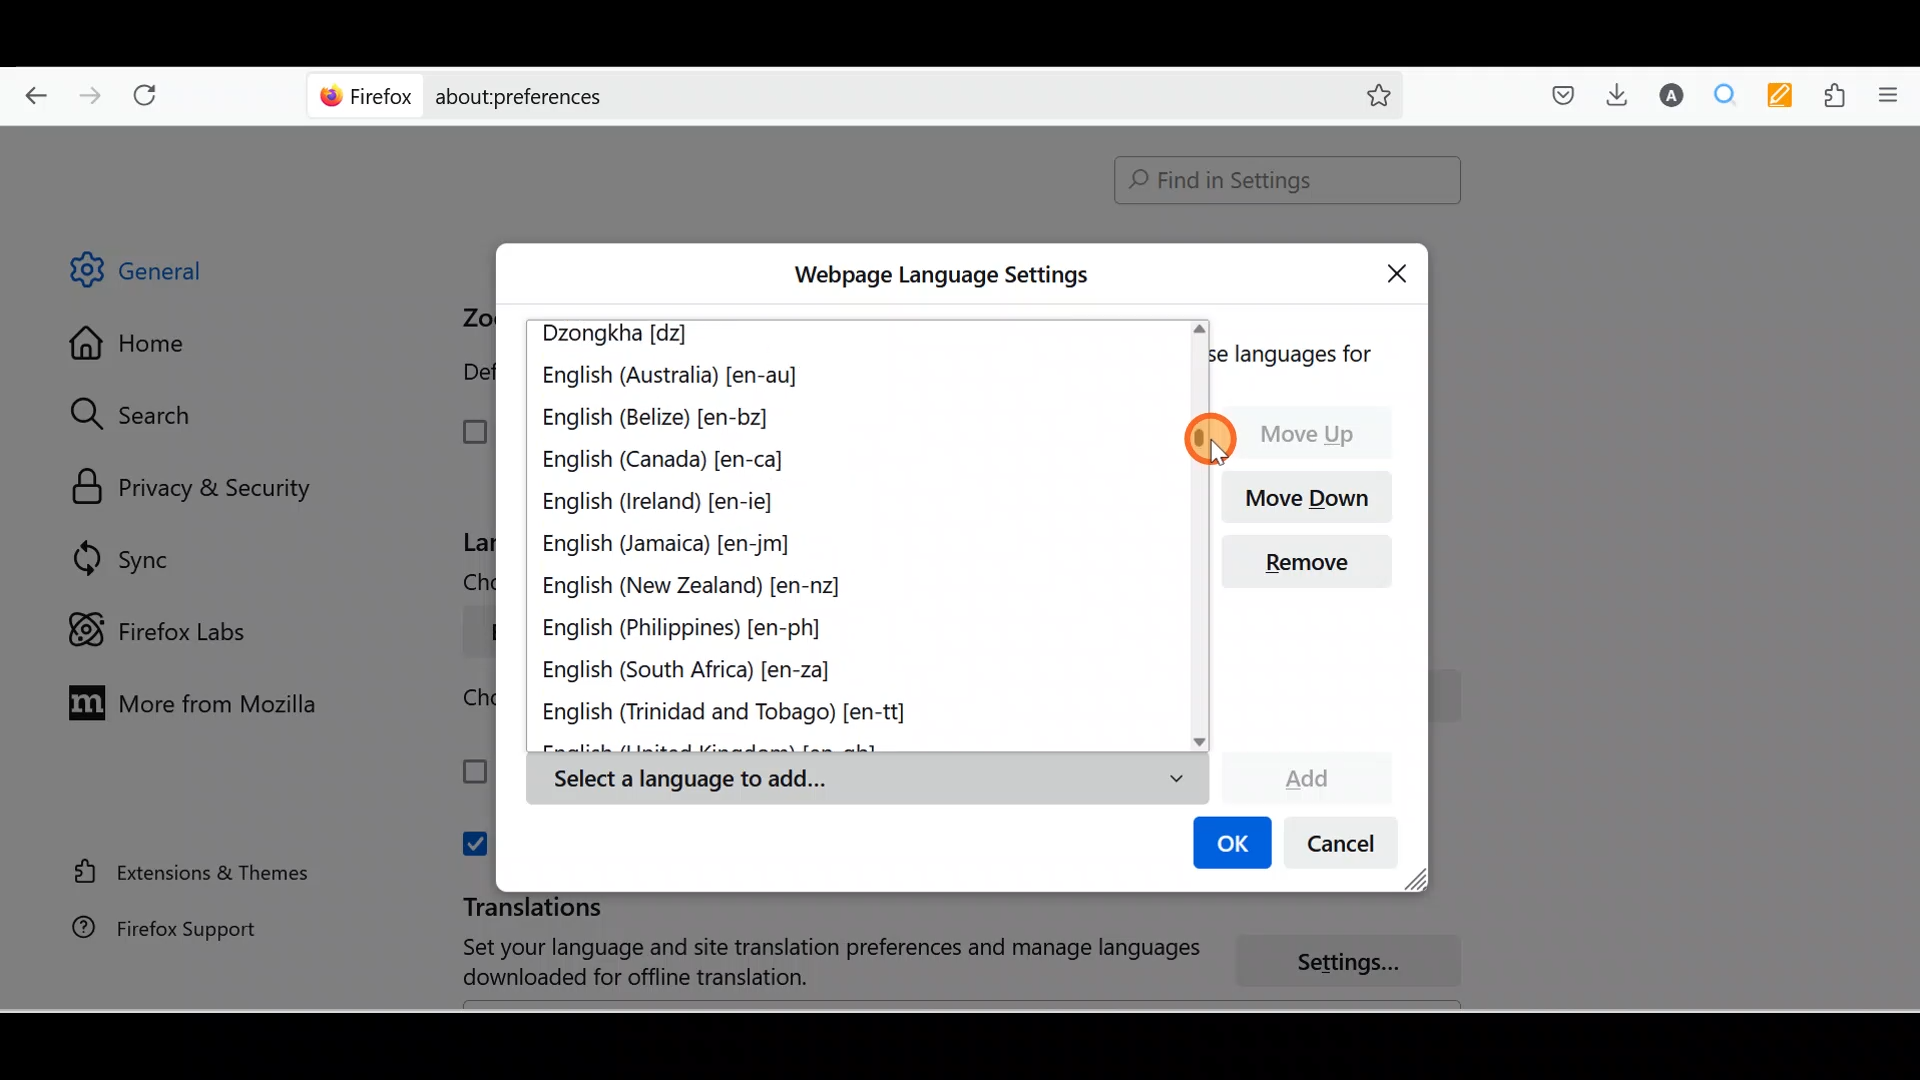 The width and height of the screenshot is (1920, 1080). Describe the element at coordinates (1895, 93) in the screenshot. I see `Open application menu` at that location.